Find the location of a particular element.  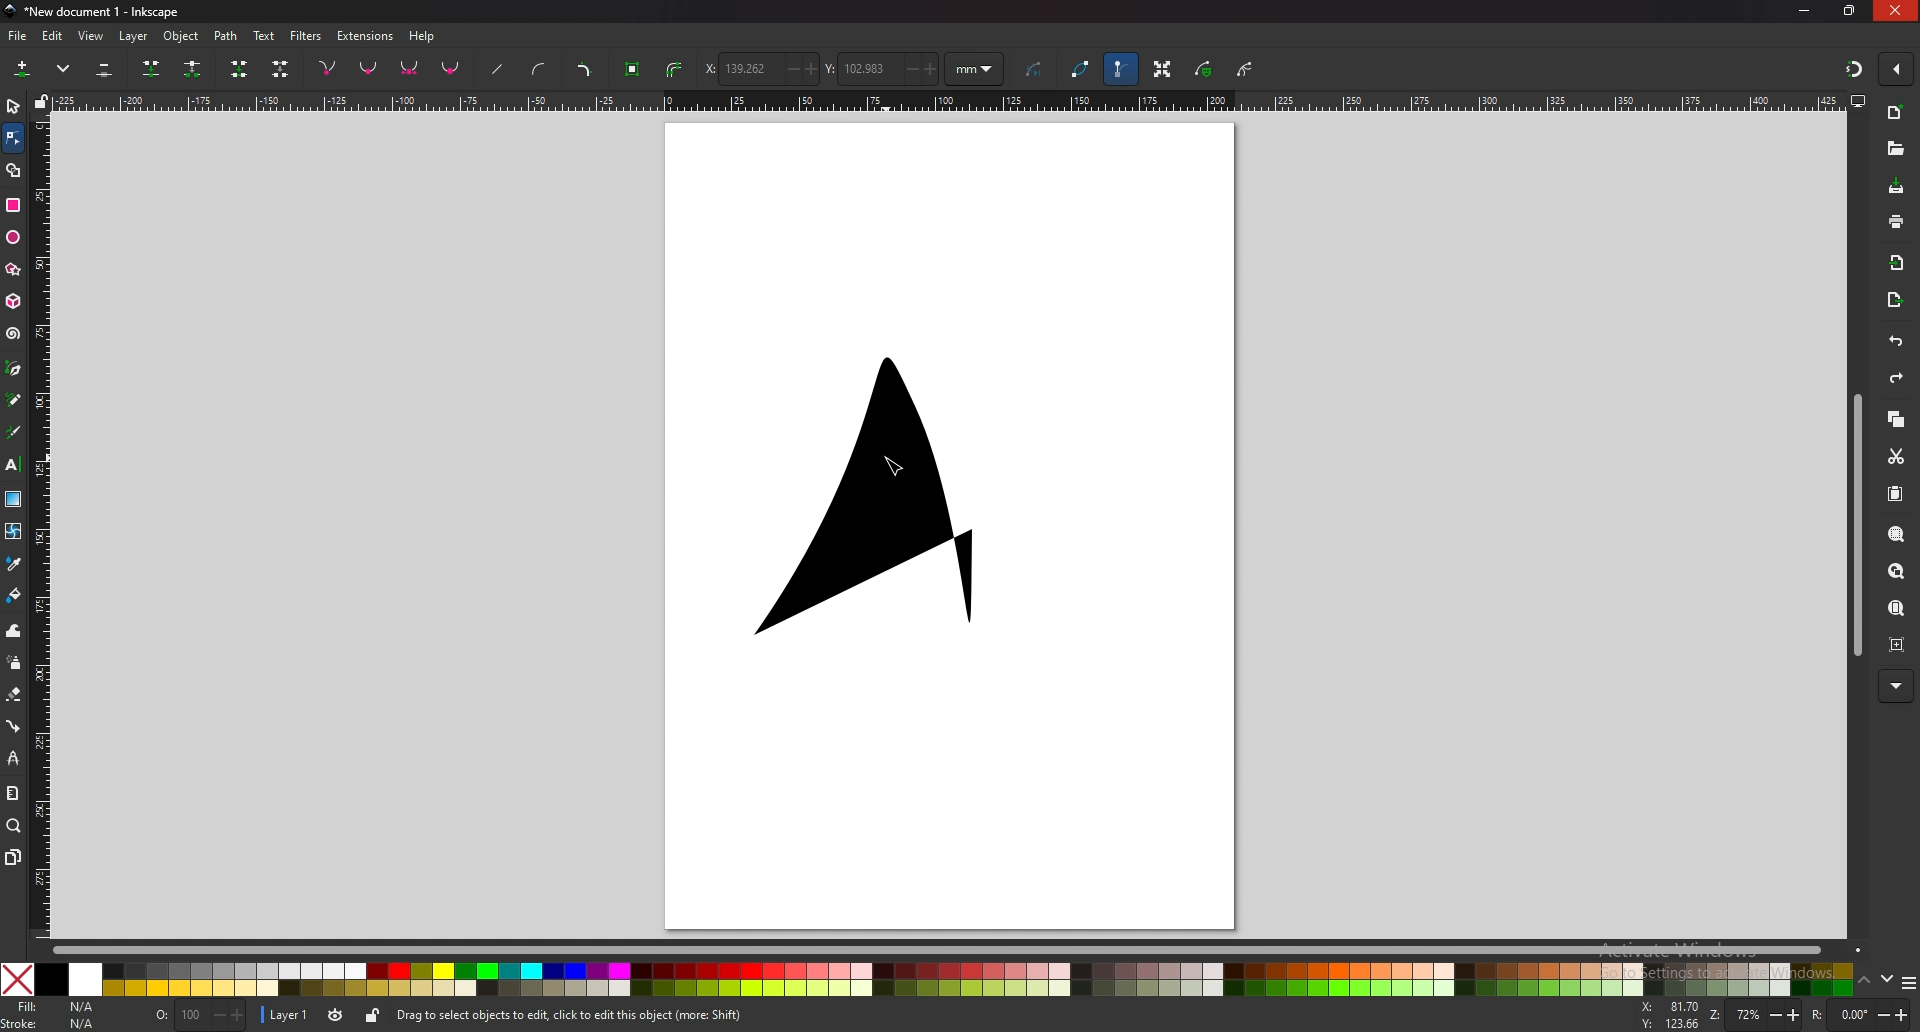

shape builder is located at coordinates (14, 170).